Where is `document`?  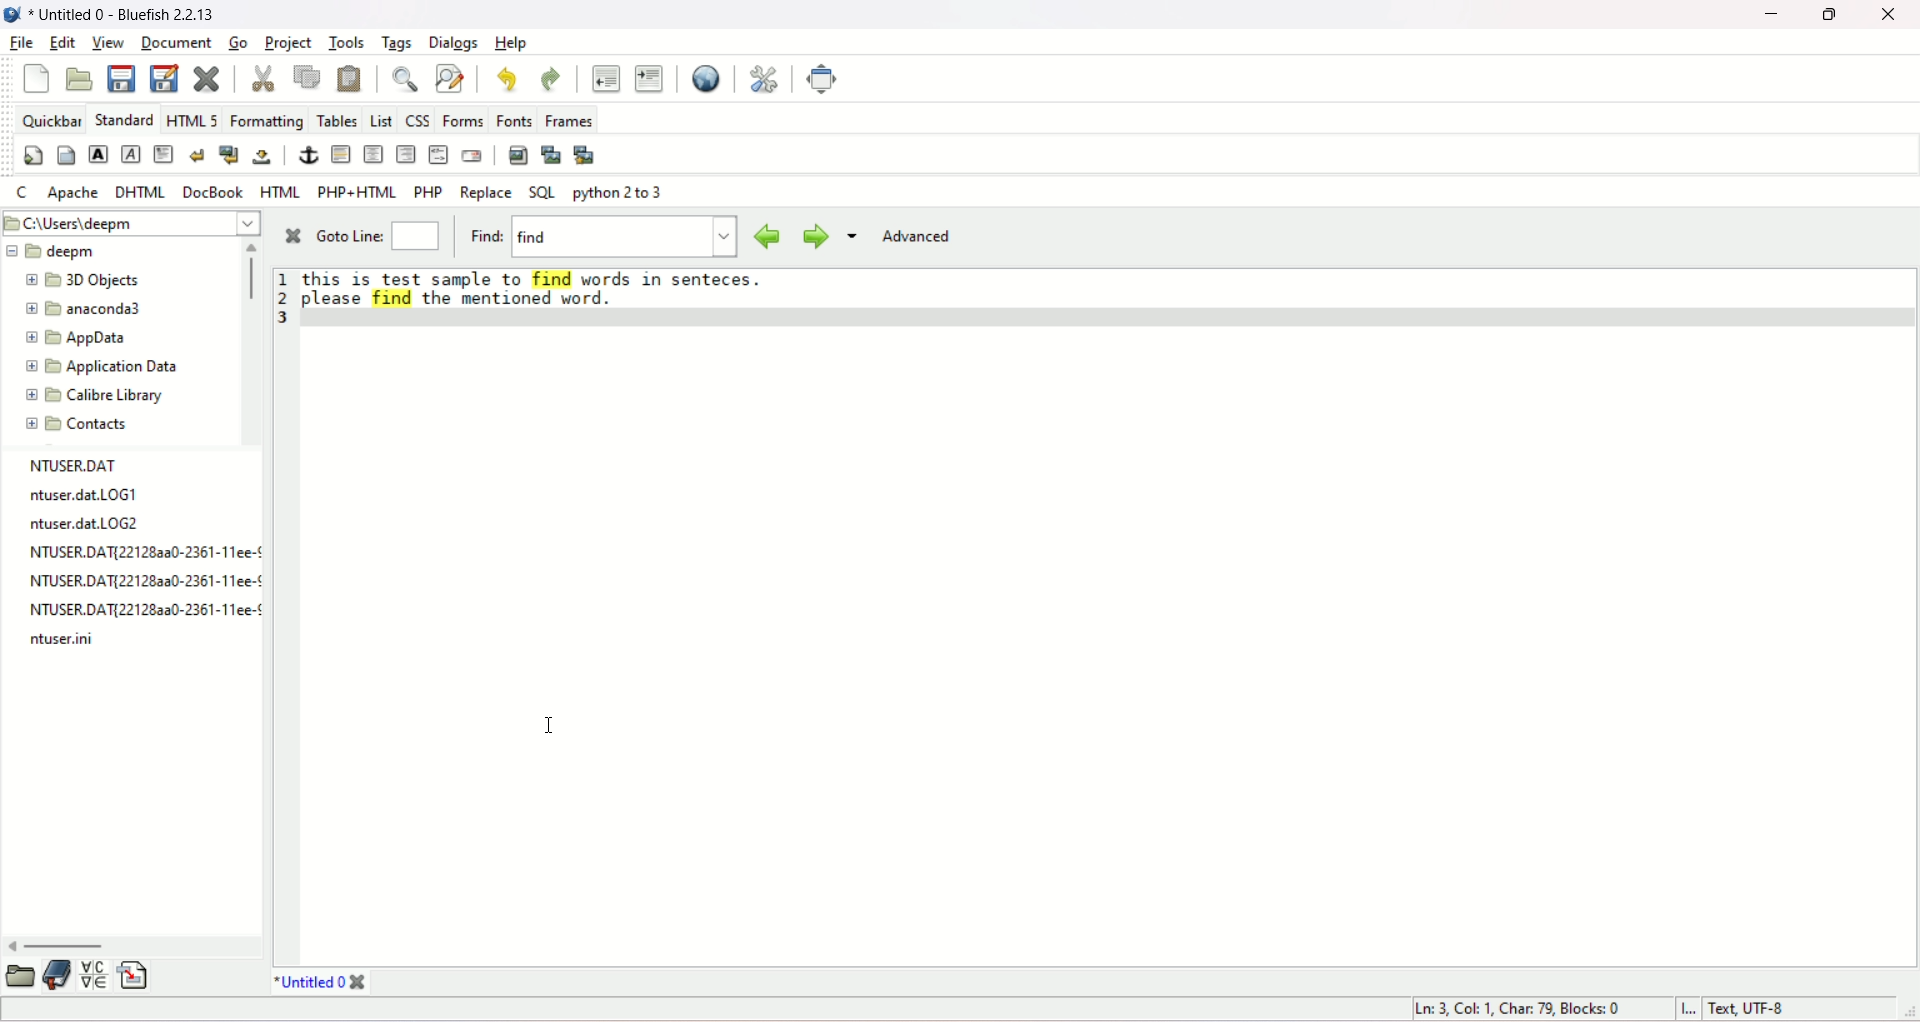 document is located at coordinates (174, 42).